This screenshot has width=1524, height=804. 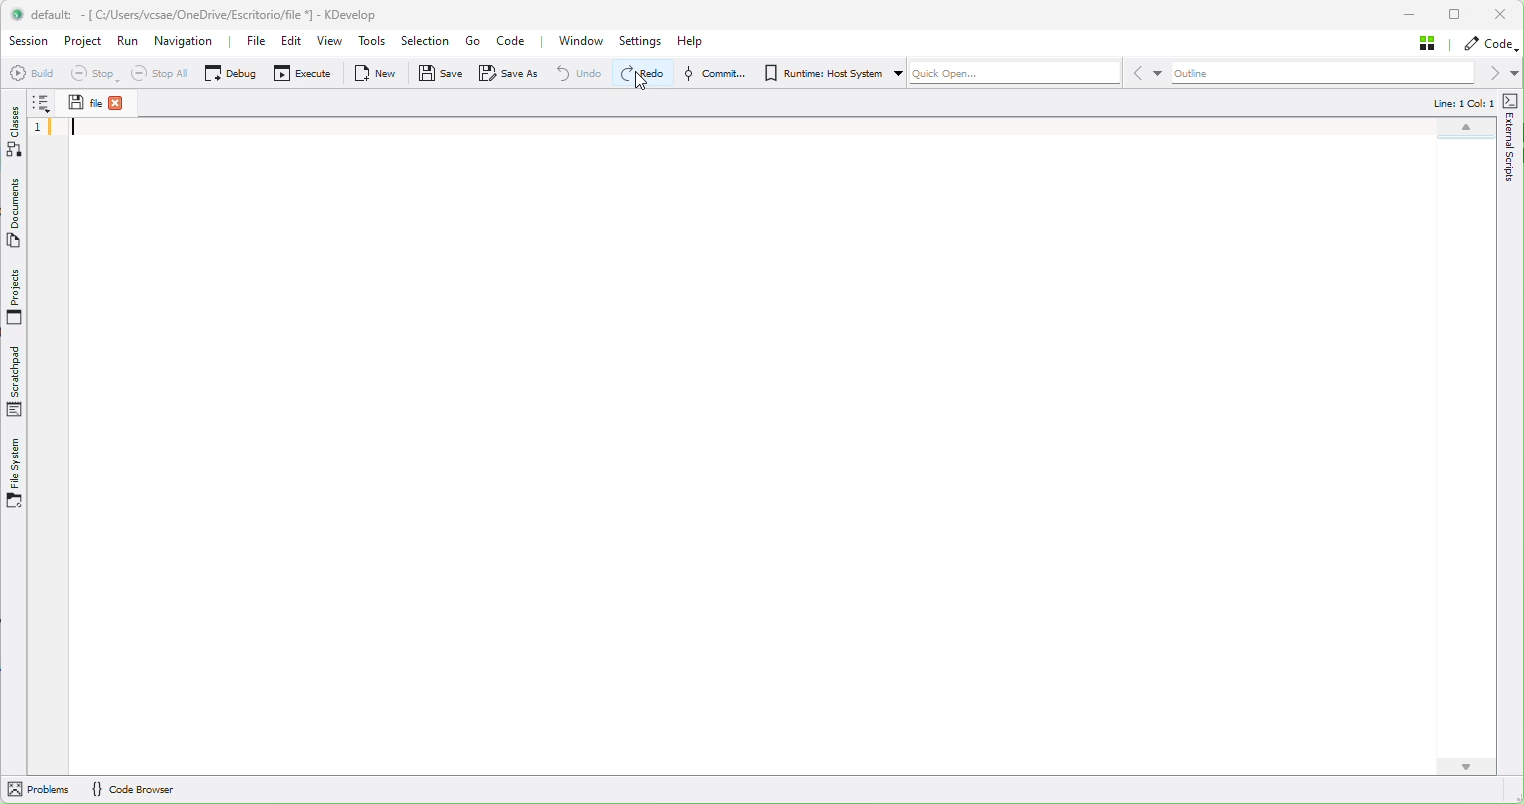 I want to click on Outline, so click(x=1327, y=73).